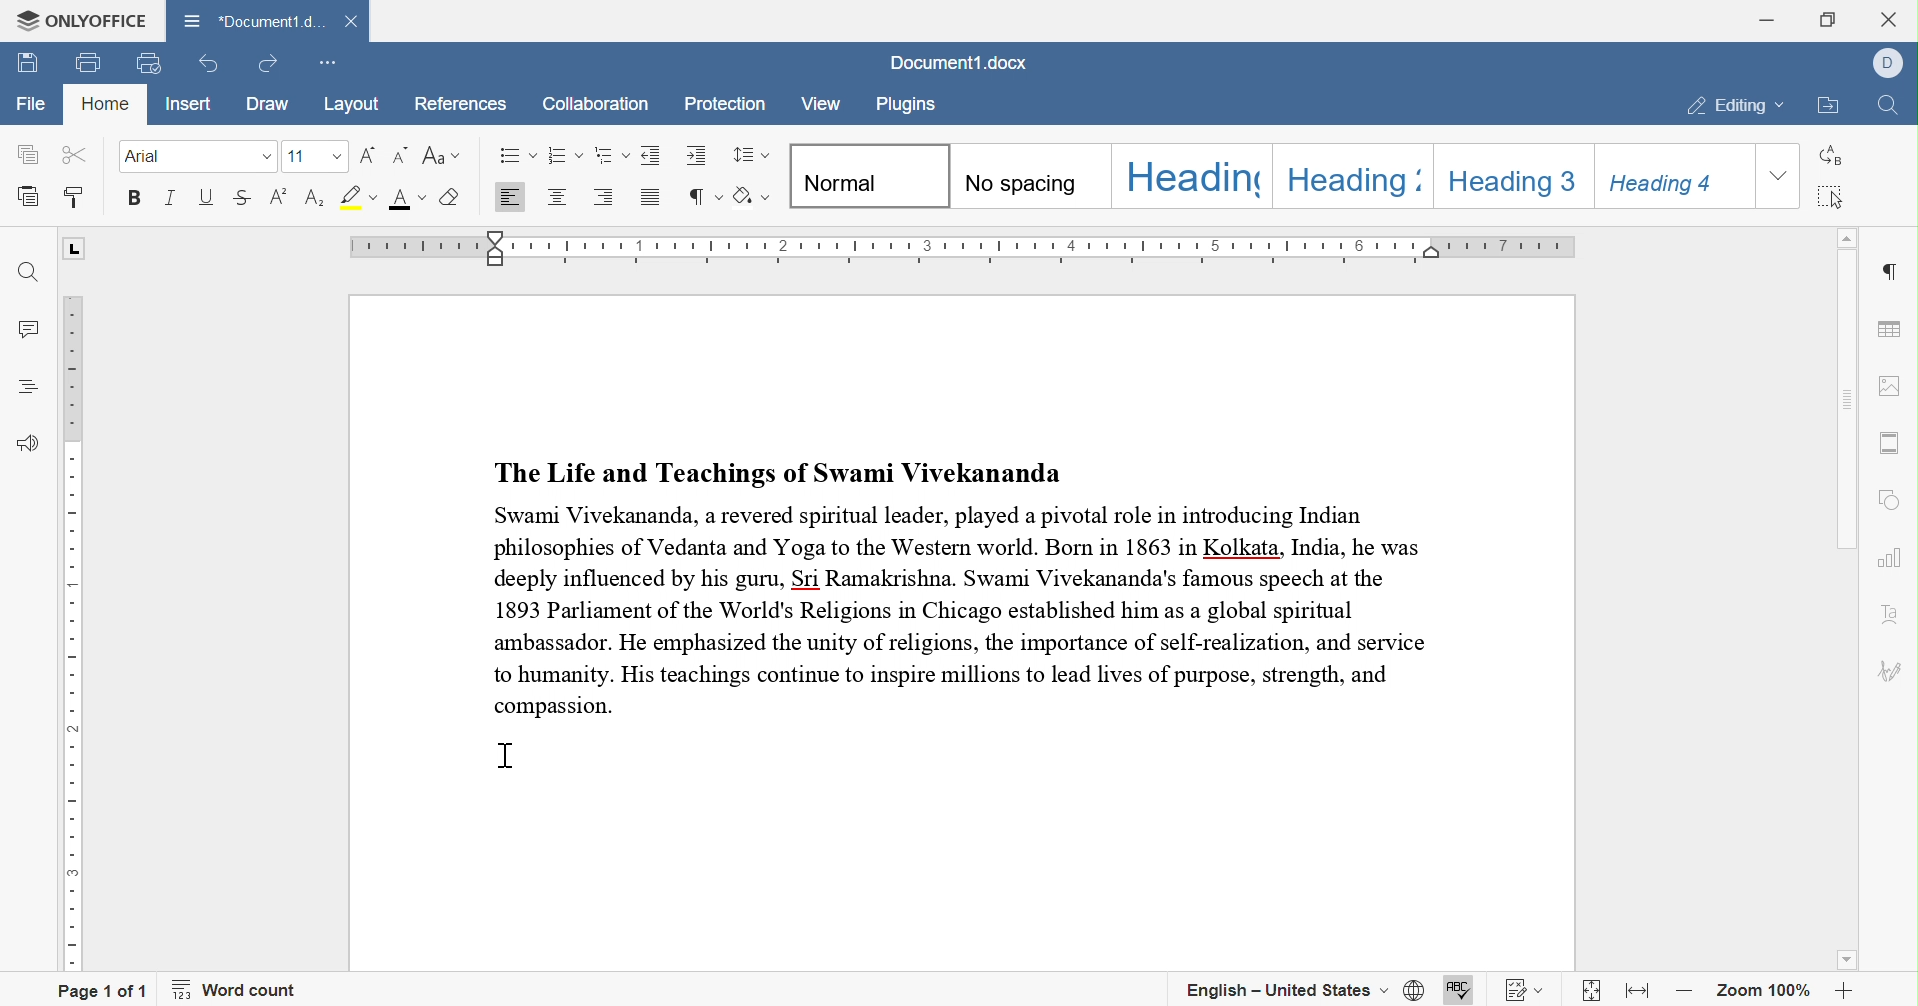  I want to click on layout, so click(355, 105).